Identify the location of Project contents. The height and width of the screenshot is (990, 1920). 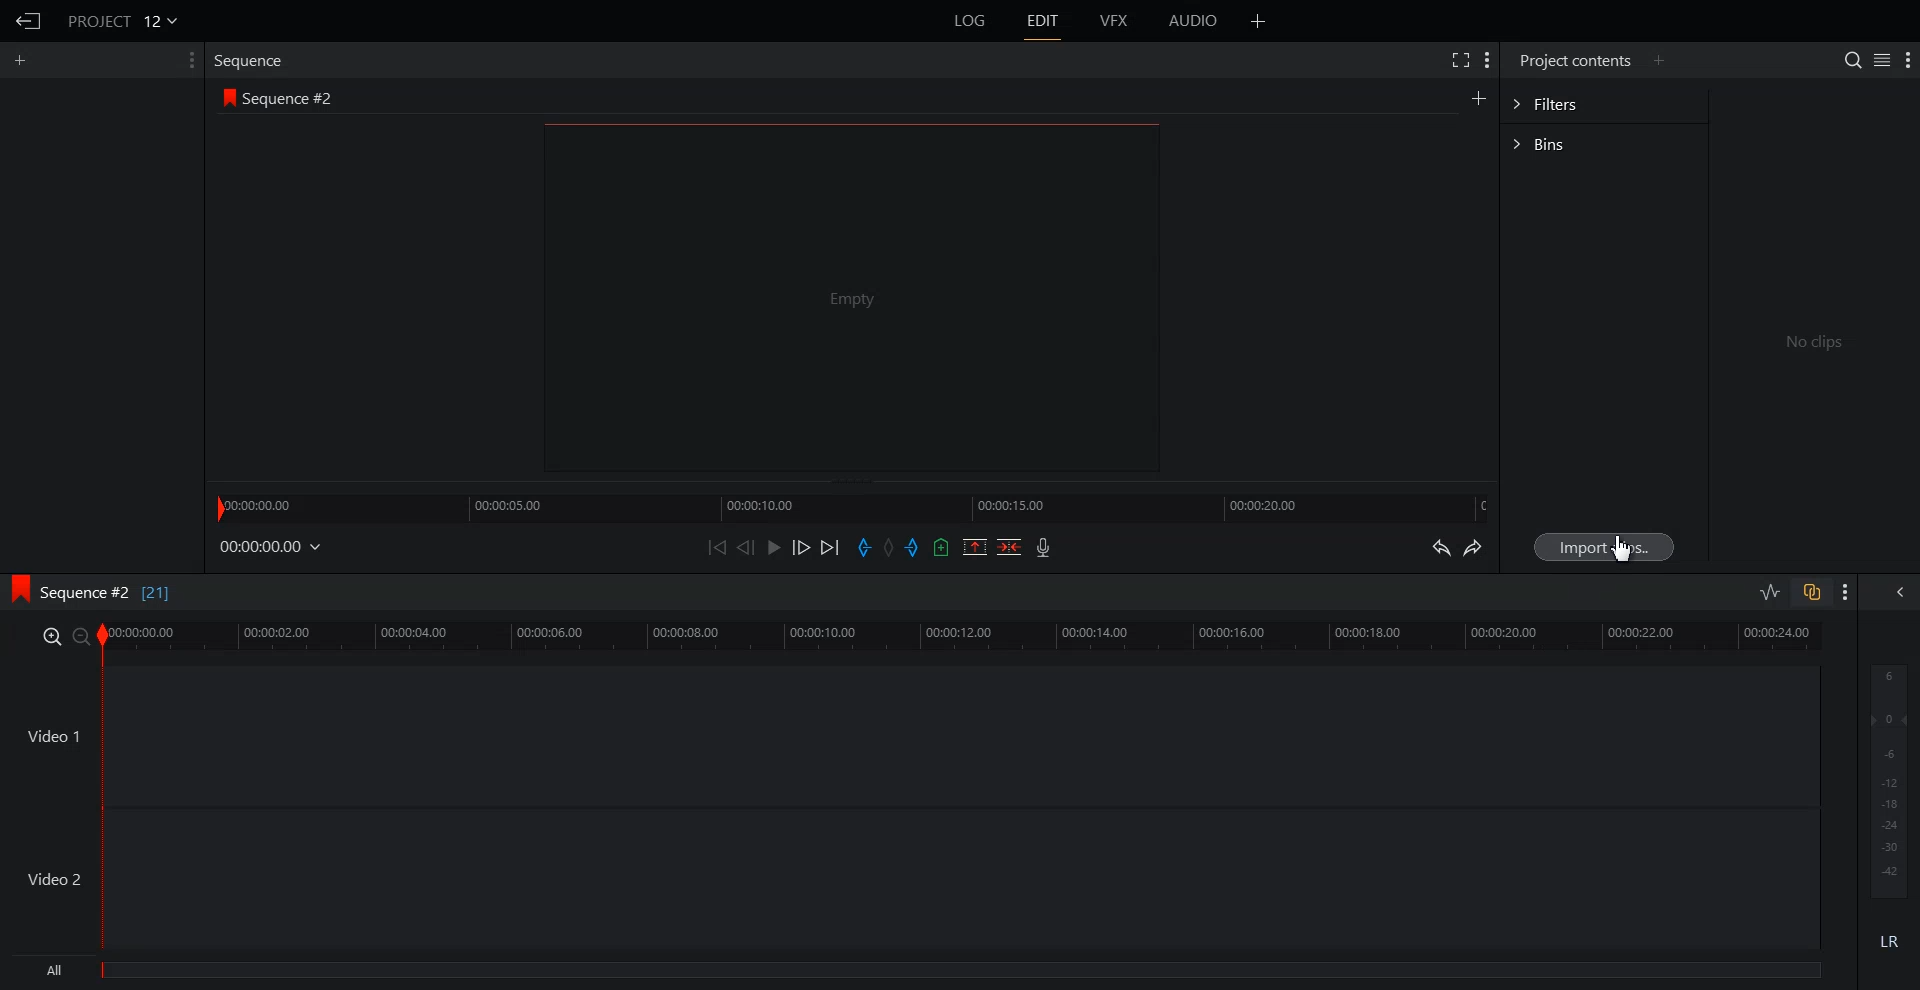
(1572, 61).